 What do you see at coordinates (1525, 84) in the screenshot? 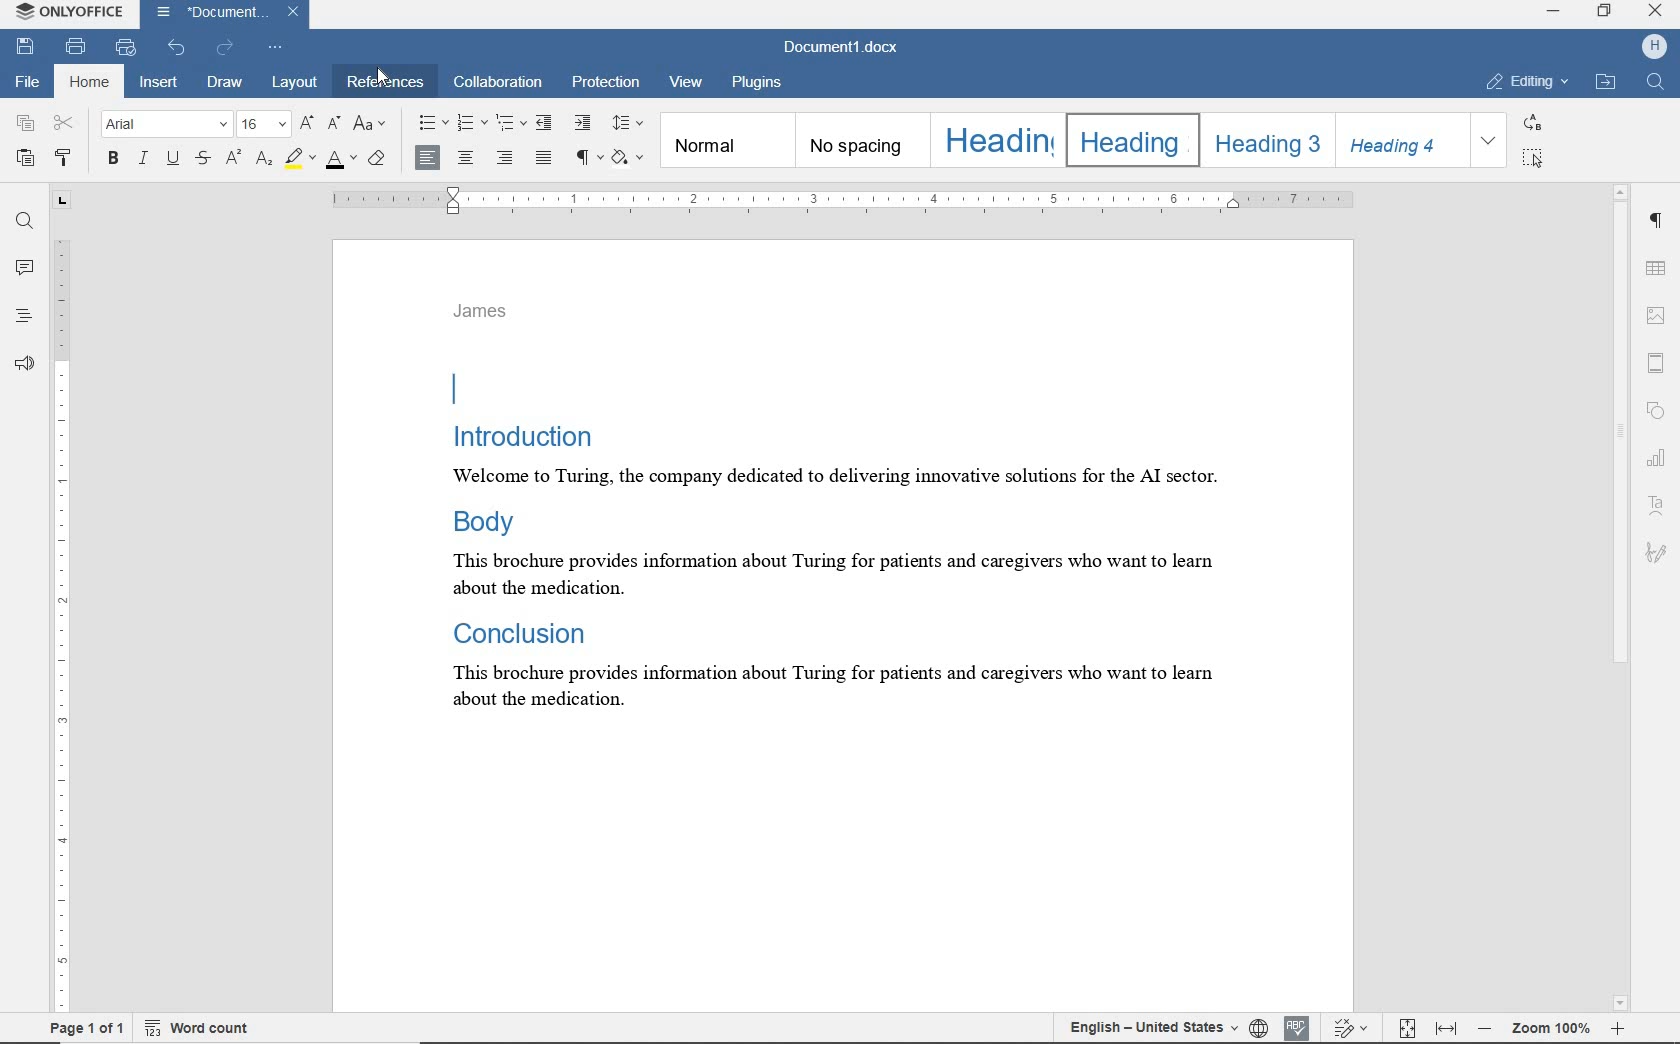
I see `EDITING` at bounding box center [1525, 84].